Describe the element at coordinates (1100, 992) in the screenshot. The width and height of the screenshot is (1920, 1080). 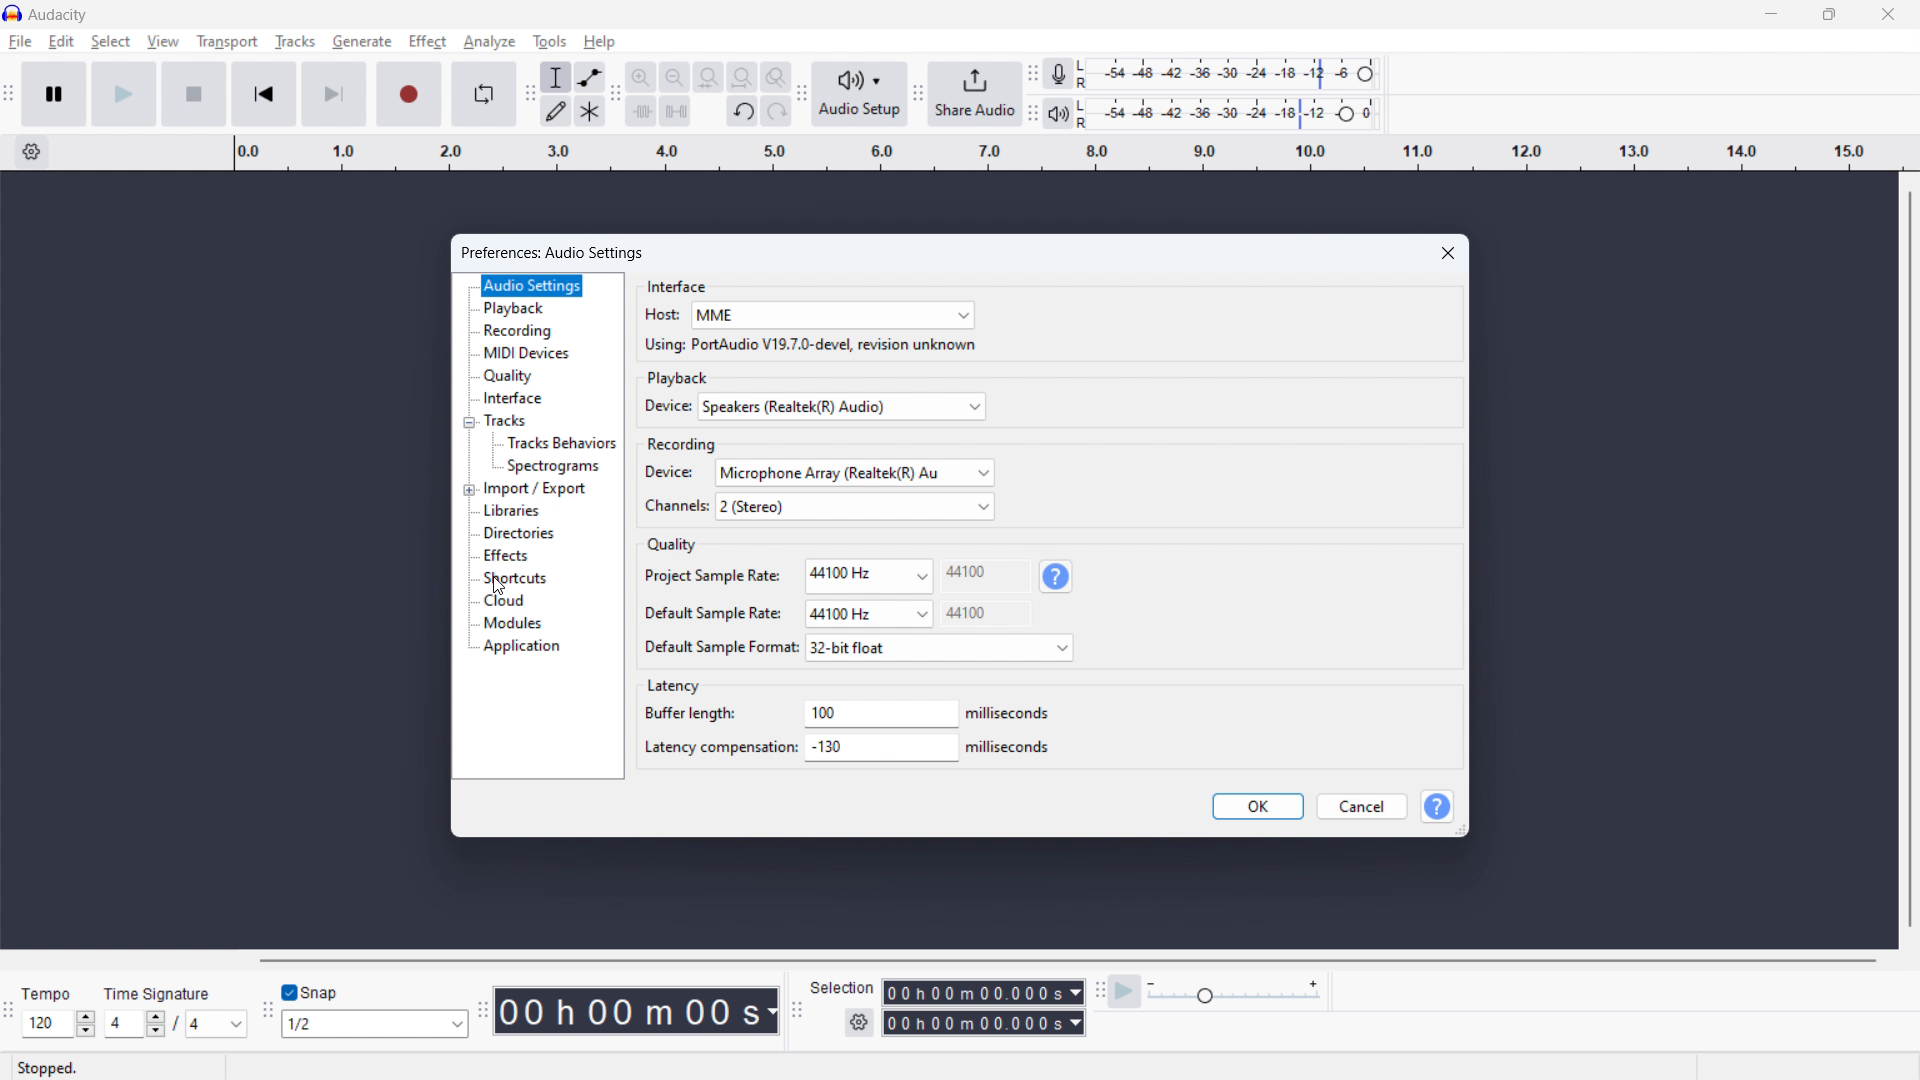
I see `Enables movment of play back speed toolbar` at that location.